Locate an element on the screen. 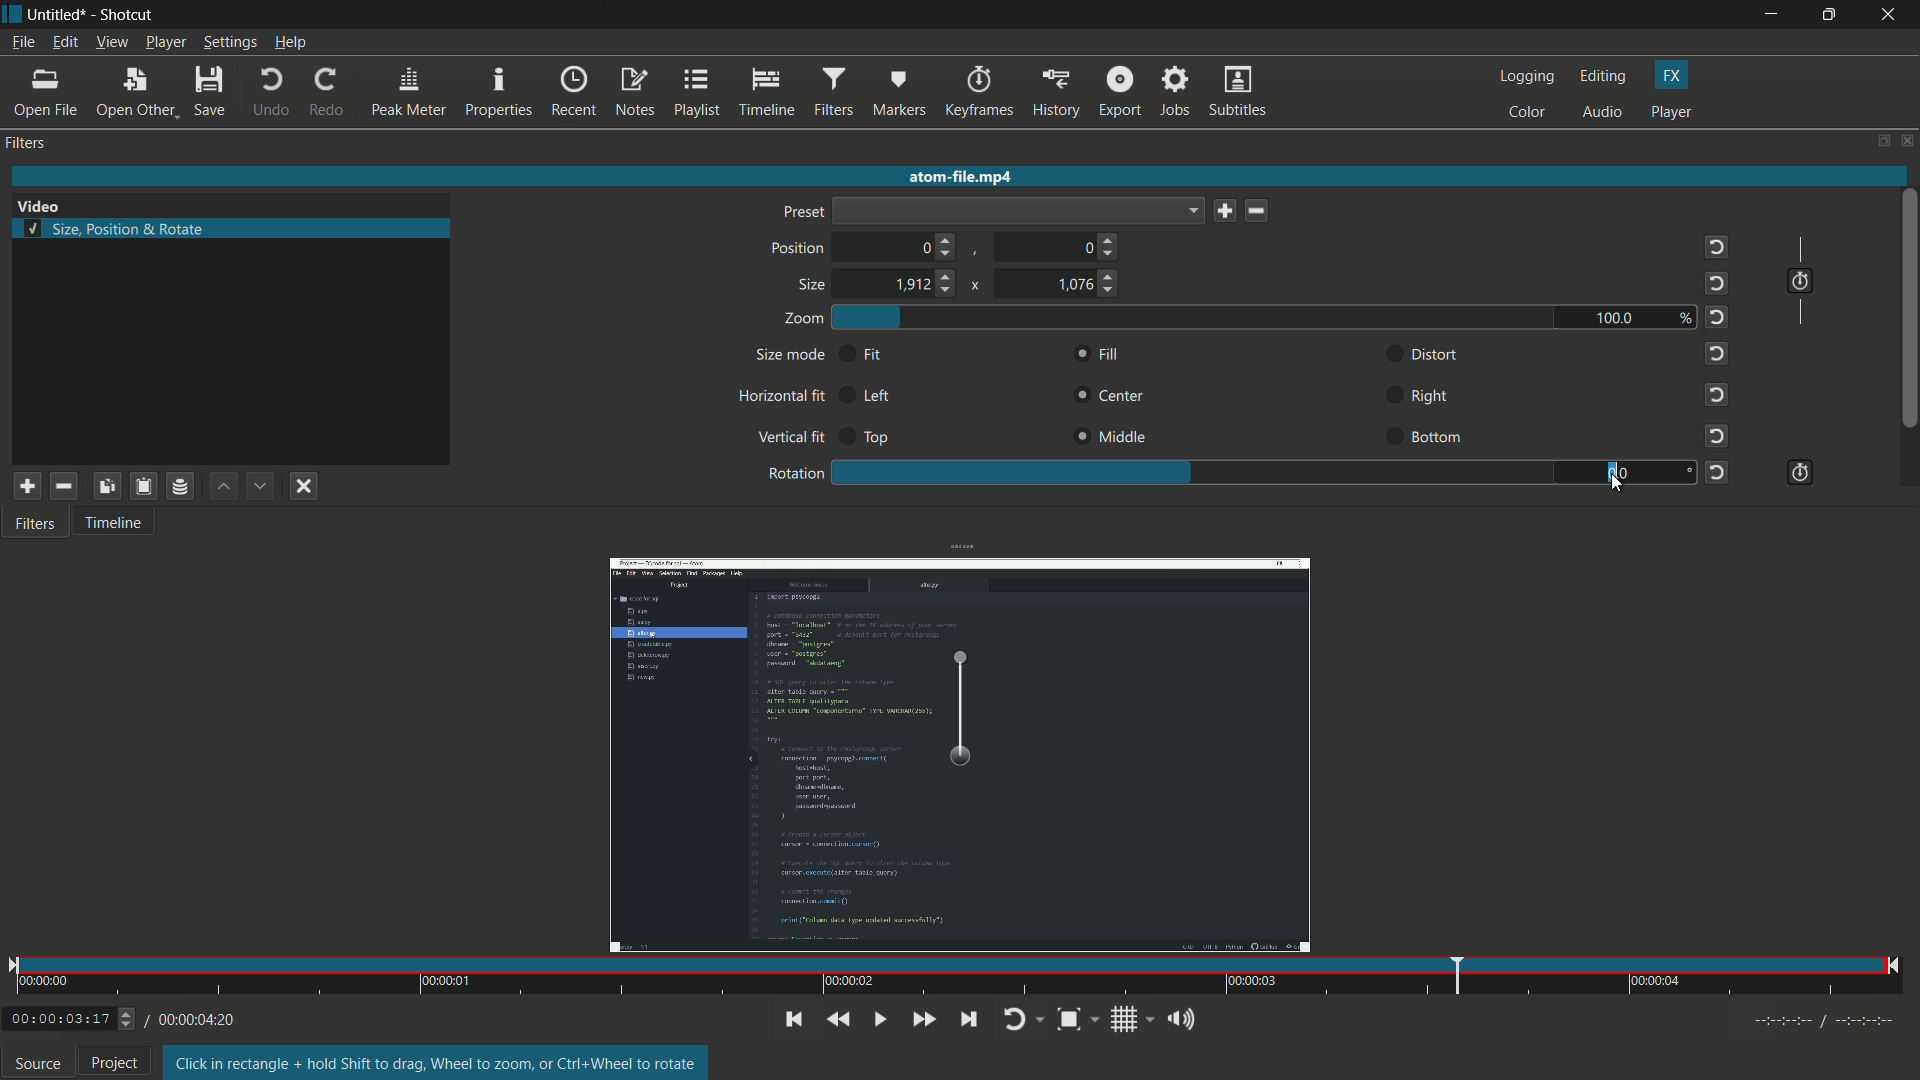 This screenshot has width=1920, height=1080. source is located at coordinates (38, 1064).